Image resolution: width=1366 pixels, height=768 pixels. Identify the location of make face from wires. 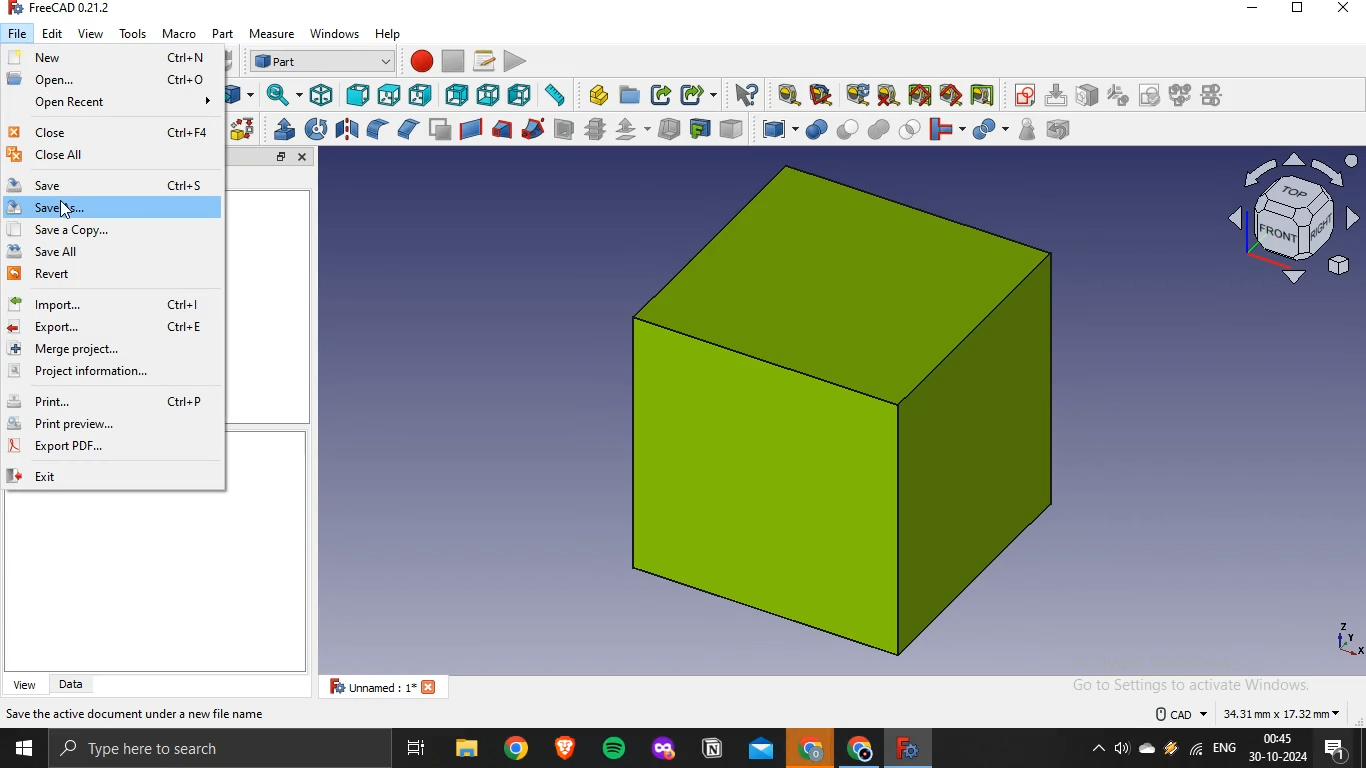
(440, 128).